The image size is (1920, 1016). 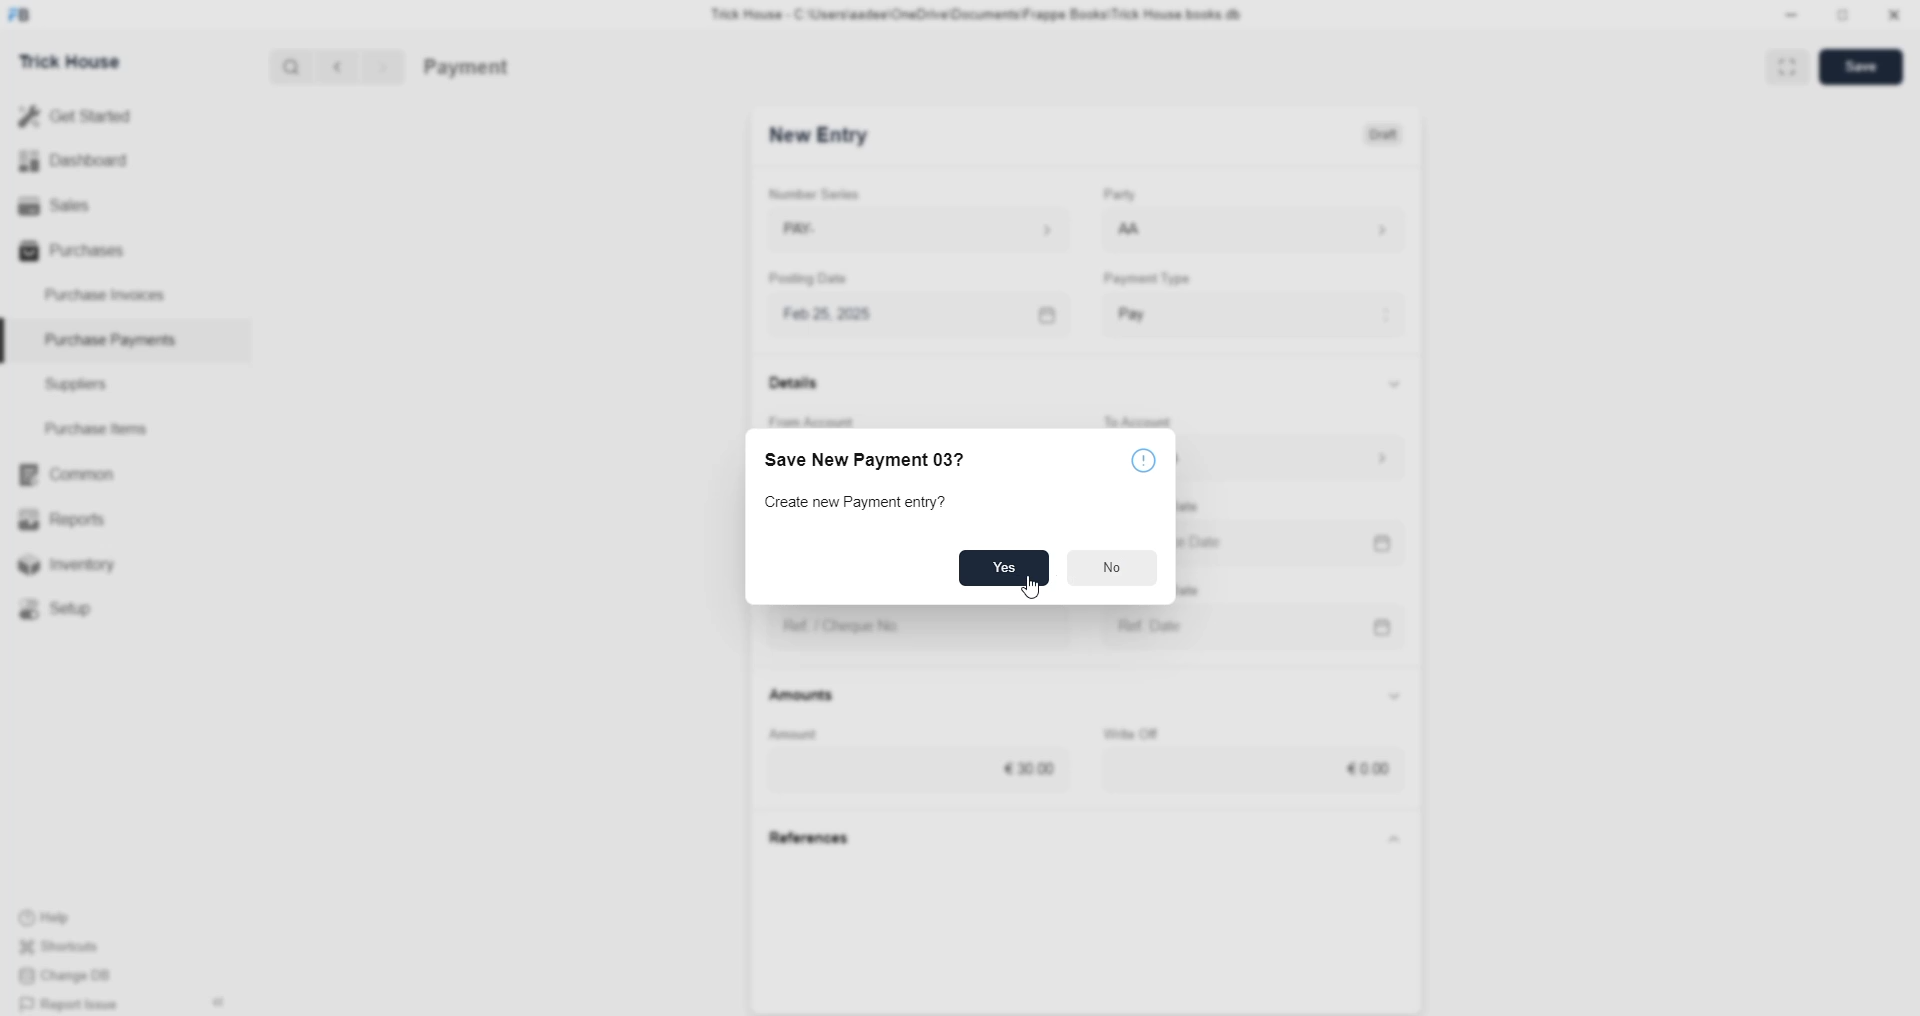 I want to click on No, so click(x=1112, y=571).